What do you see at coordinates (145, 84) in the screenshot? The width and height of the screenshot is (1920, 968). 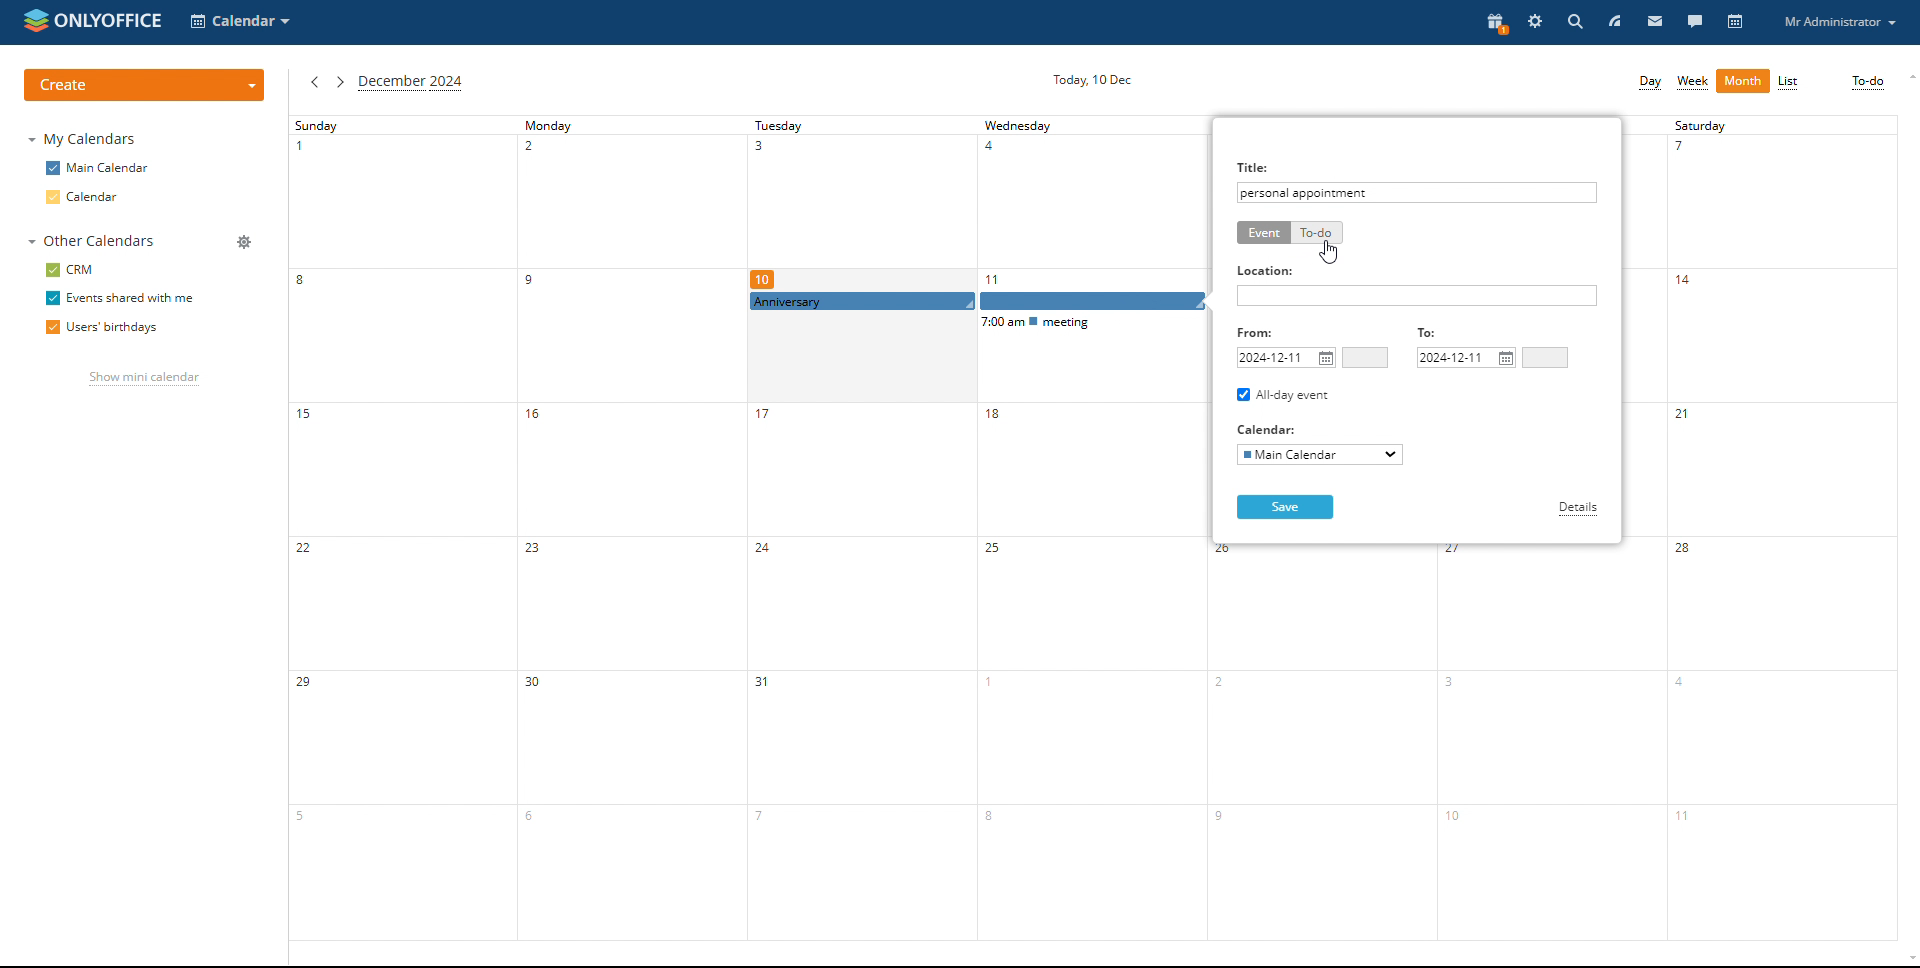 I see `create` at bounding box center [145, 84].